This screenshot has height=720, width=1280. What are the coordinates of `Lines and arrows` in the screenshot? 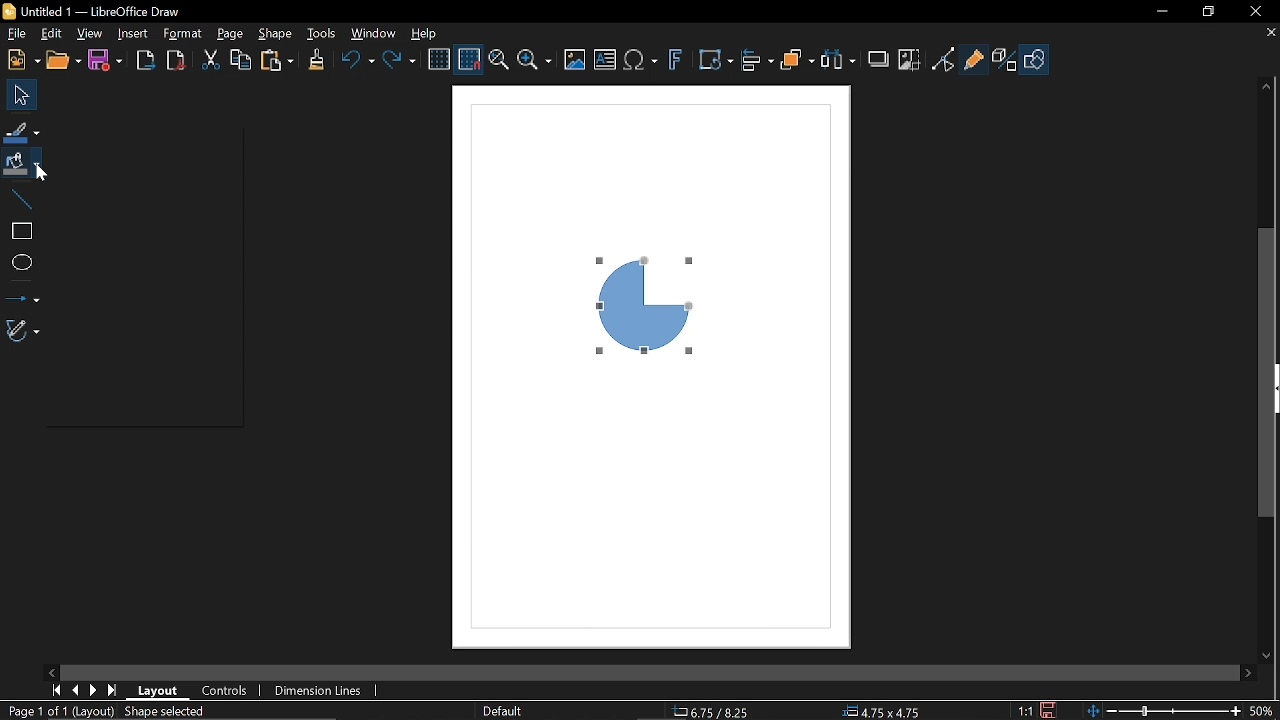 It's located at (21, 298).